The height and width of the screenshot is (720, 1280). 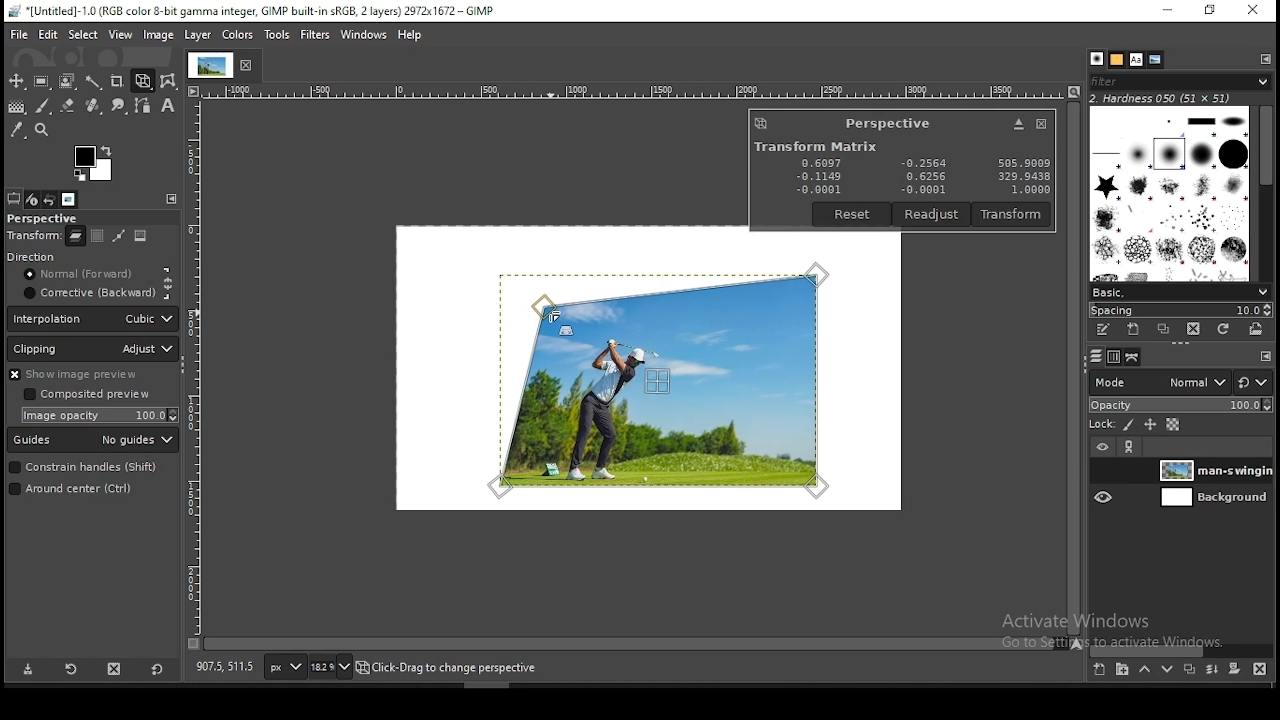 What do you see at coordinates (814, 146) in the screenshot?
I see `Transform Matrix` at bounding box center [814, 146].